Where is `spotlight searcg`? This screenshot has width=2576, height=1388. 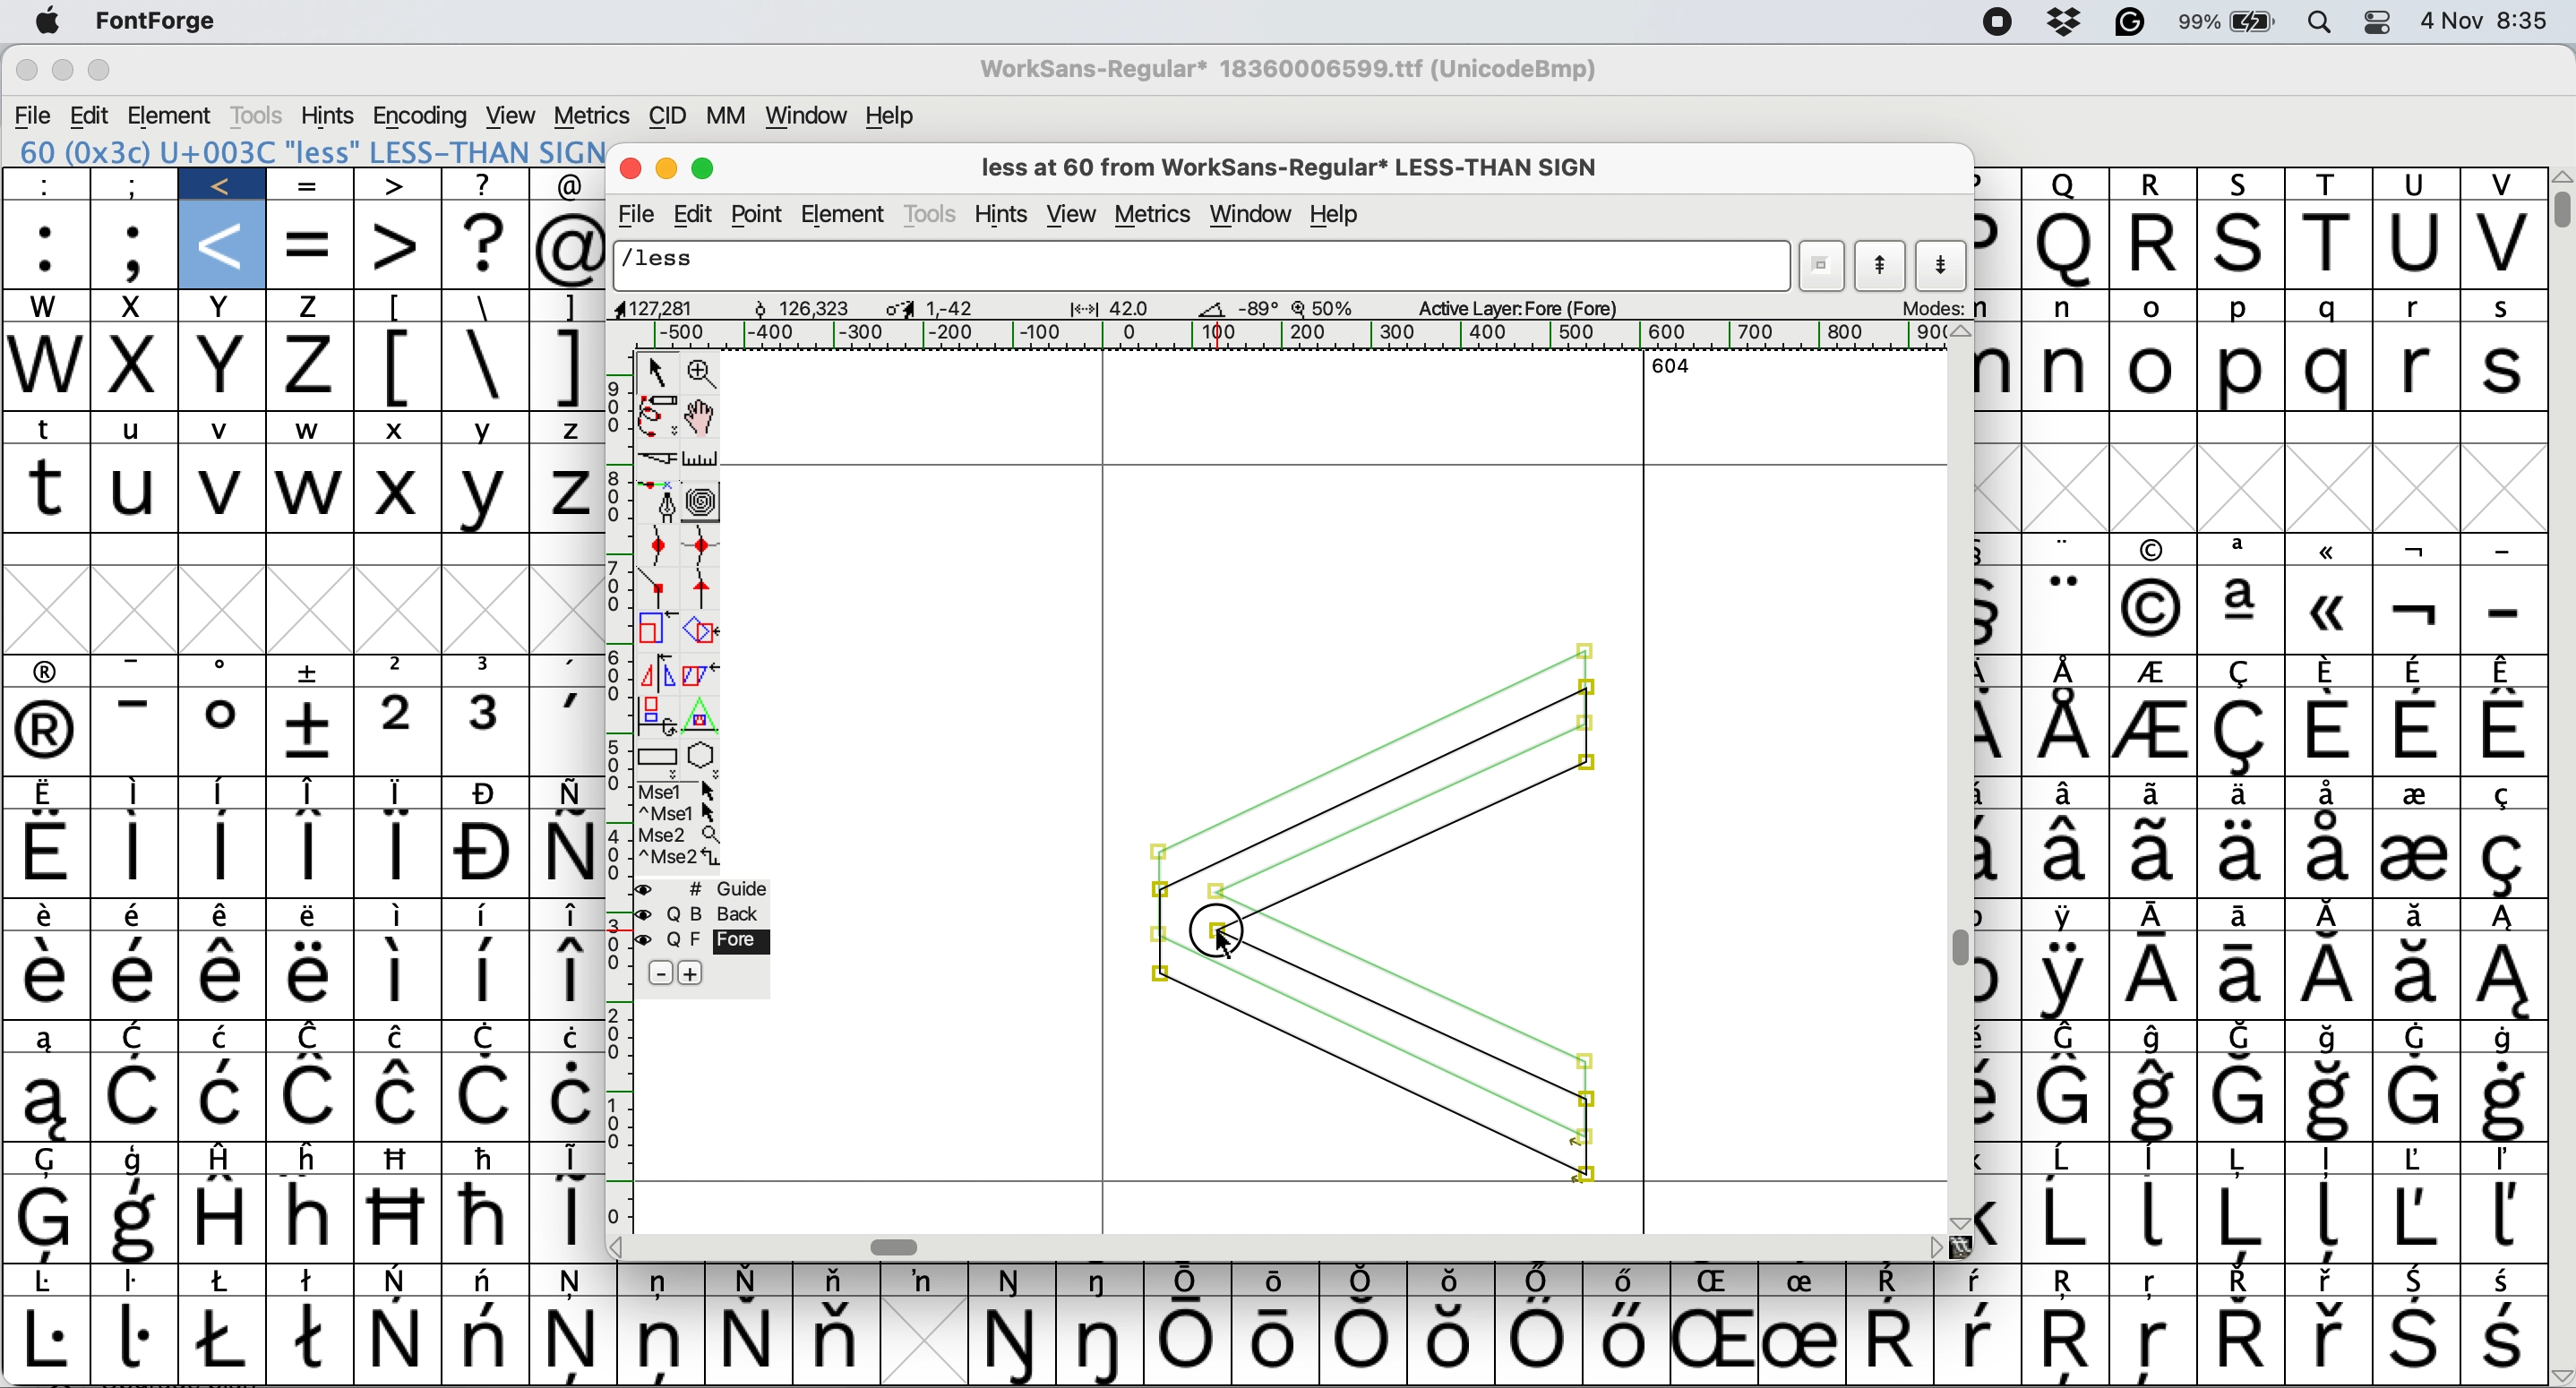
spotlight searcg is located at coordinates (2323, 25).